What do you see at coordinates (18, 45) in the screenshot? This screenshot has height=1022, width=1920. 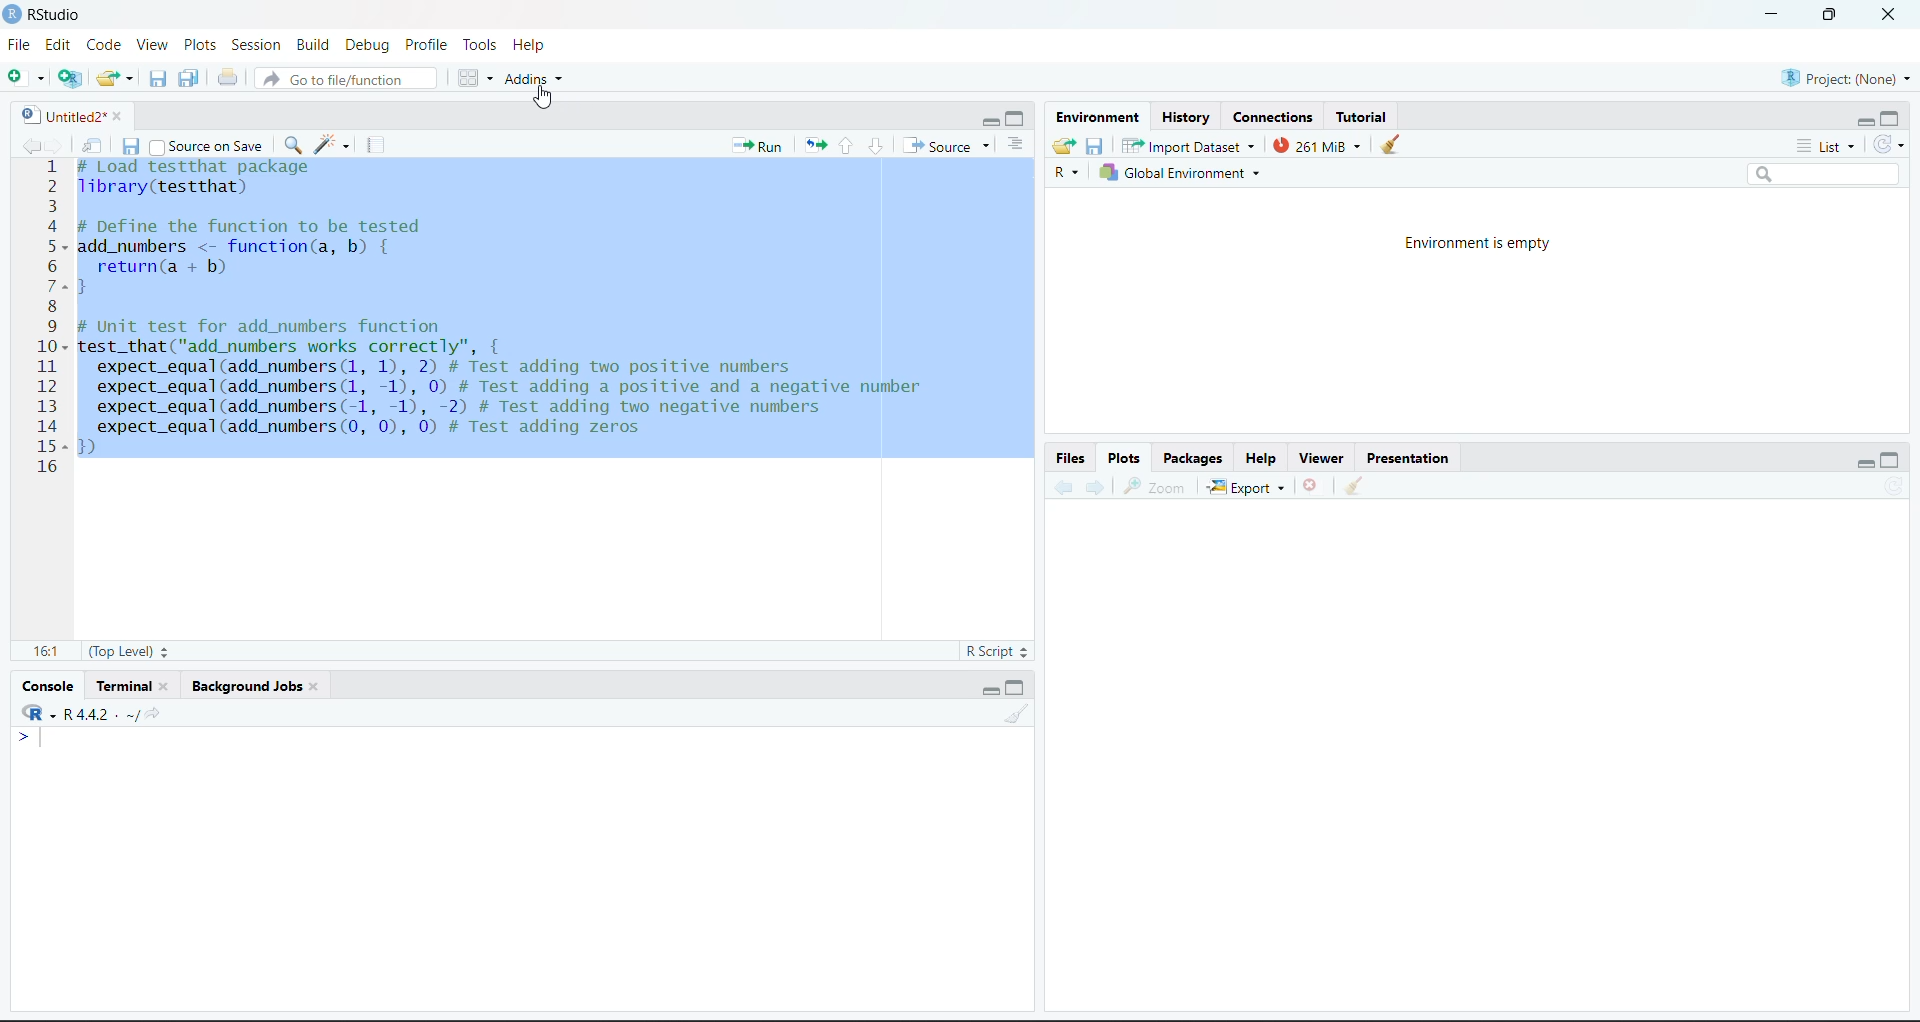 I see `File` at bounding box center [18, 45].